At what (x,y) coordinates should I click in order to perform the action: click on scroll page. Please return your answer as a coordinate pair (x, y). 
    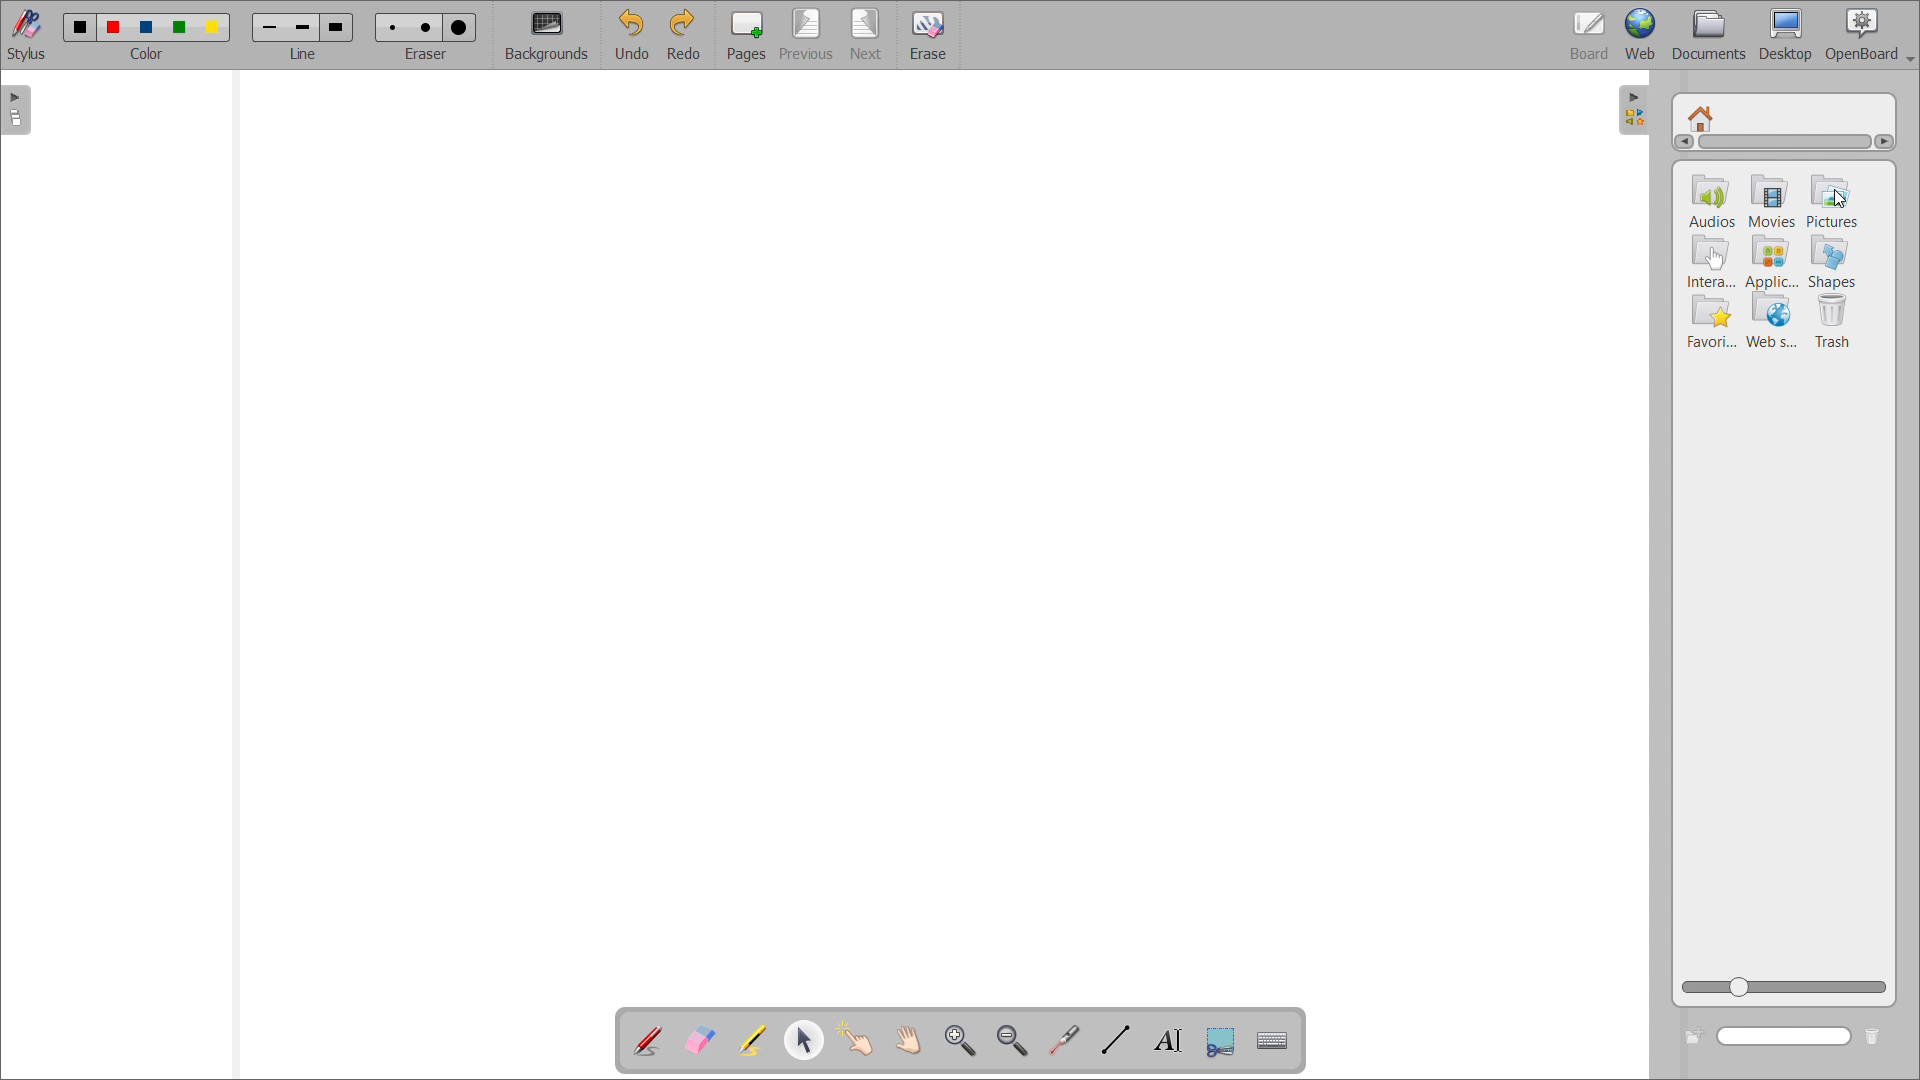
    Looking at the image, I should click on (907, 1040).